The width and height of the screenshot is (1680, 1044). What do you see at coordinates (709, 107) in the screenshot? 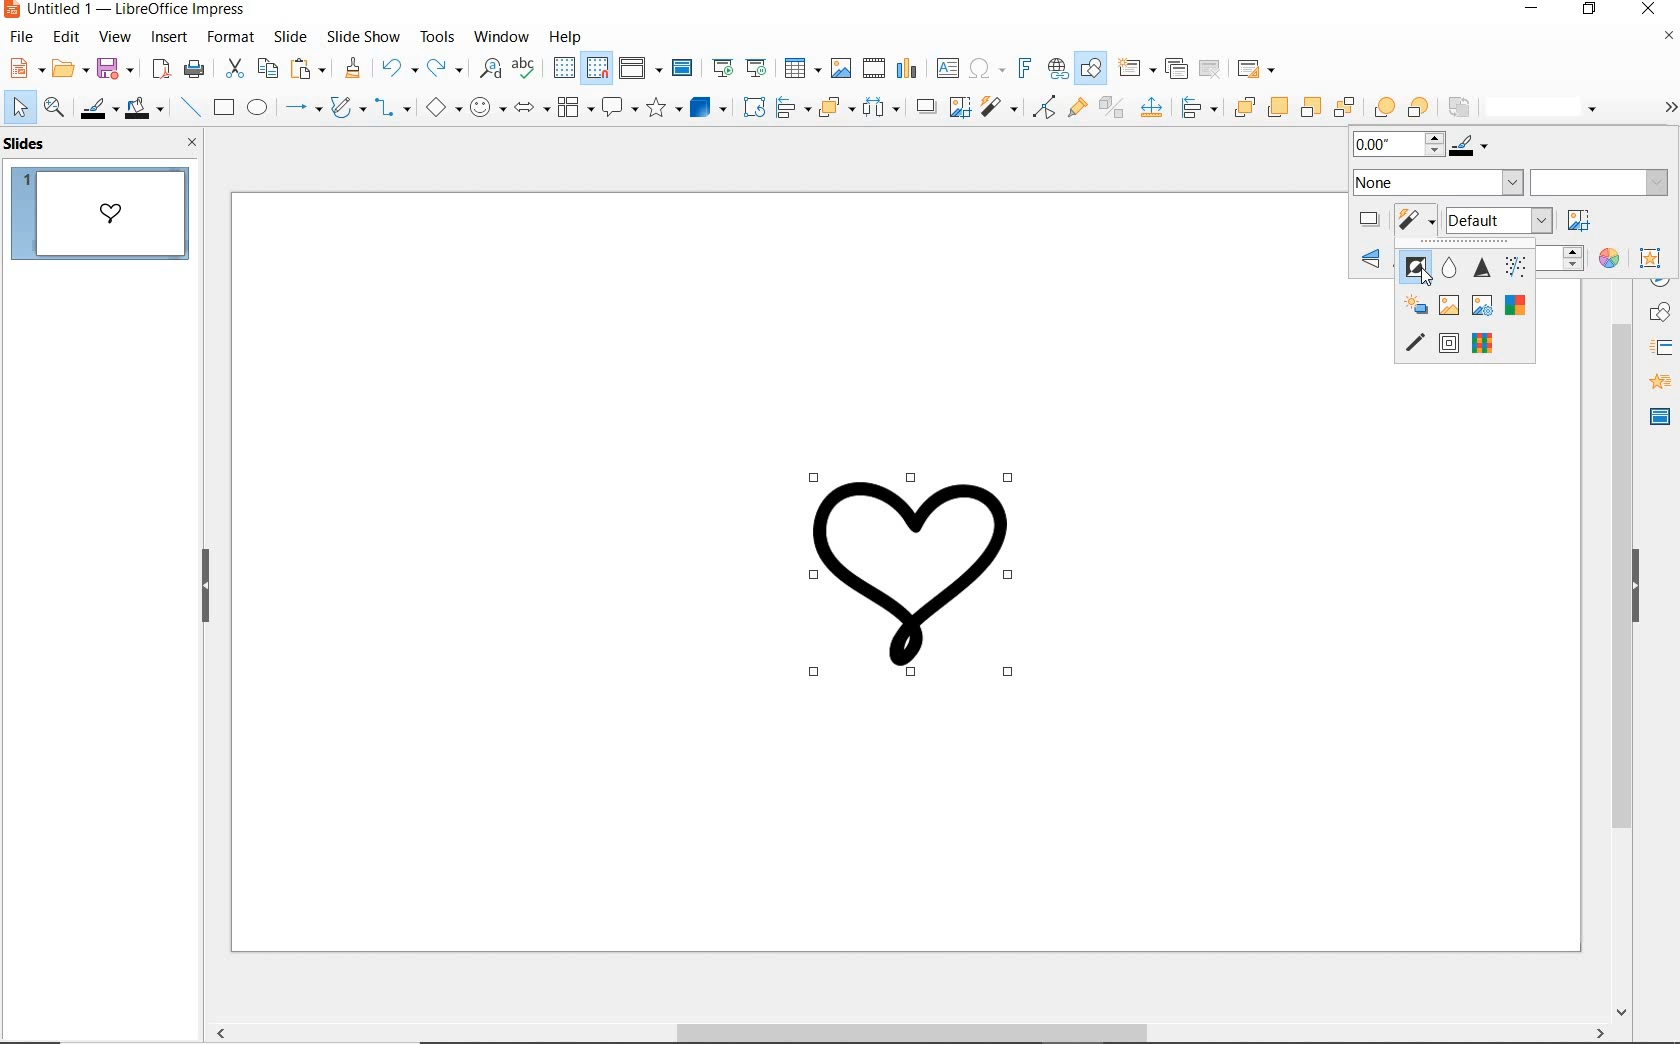
I see `3D Objects` at bounding box center [709, 107].